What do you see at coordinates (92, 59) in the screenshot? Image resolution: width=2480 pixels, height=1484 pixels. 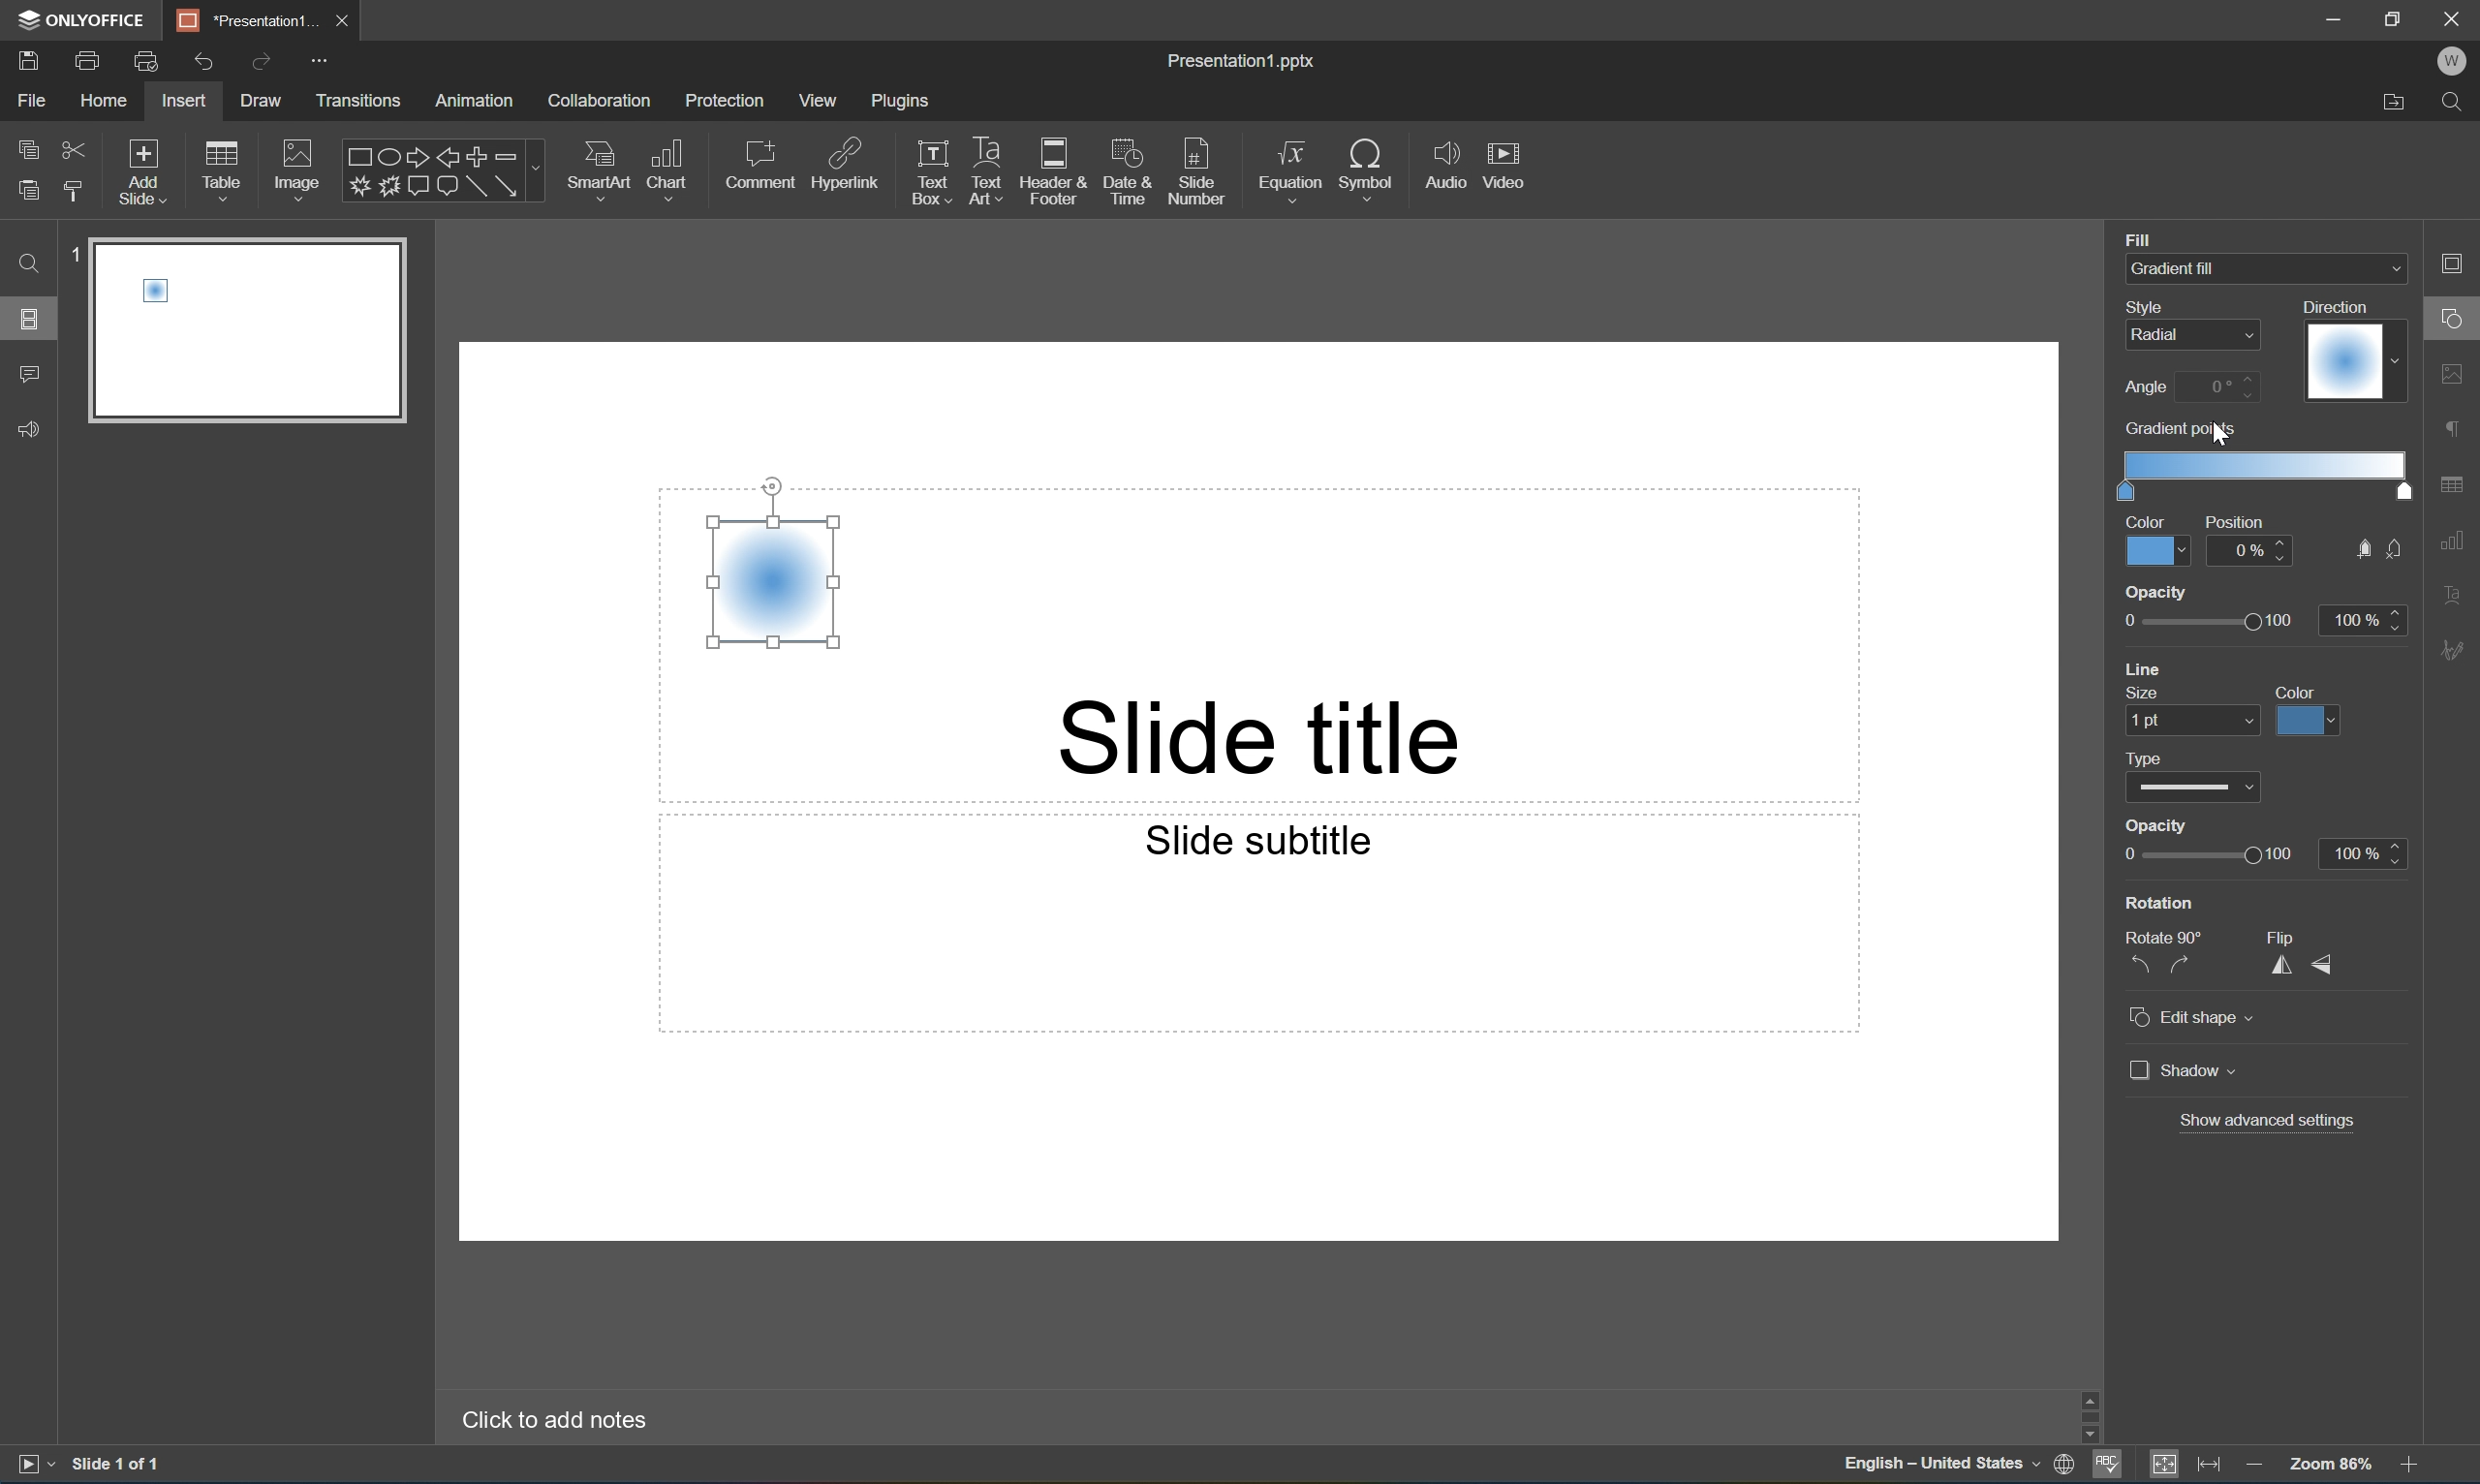 I see `Print file` at bounding box center [92, 59].